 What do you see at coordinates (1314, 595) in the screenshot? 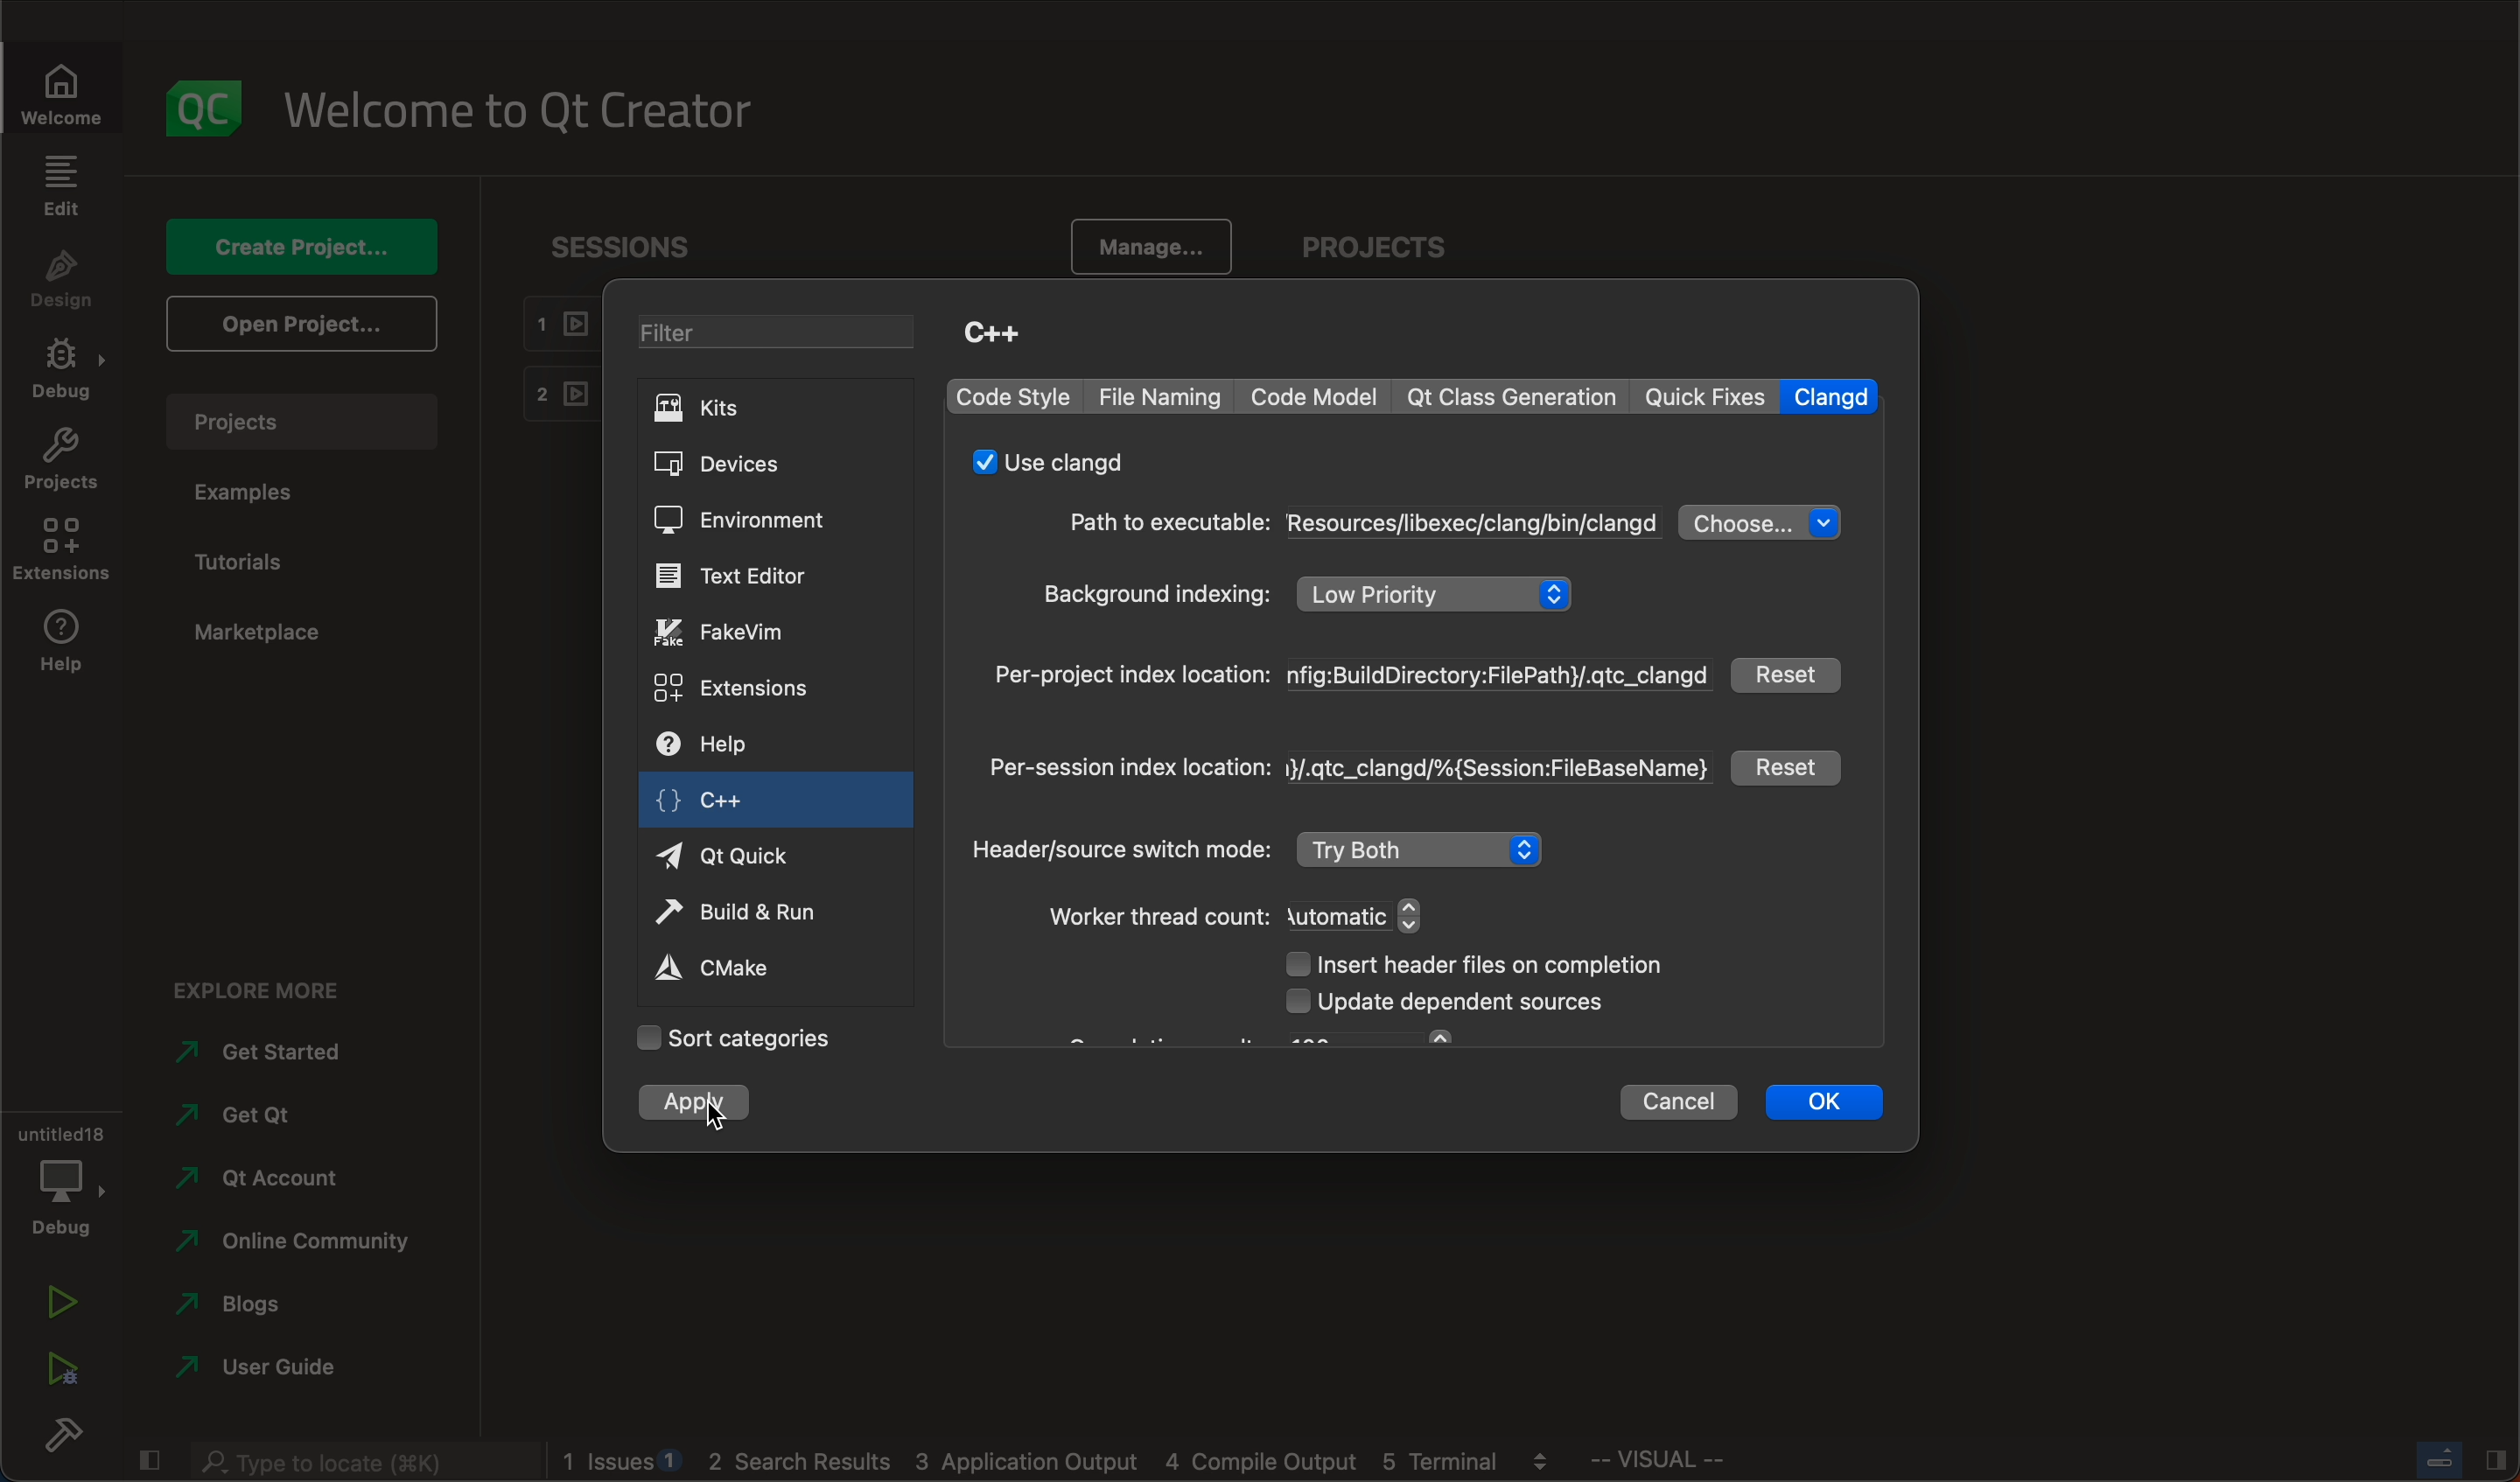
I see `background indexing` at bounding box center [1314, 595].